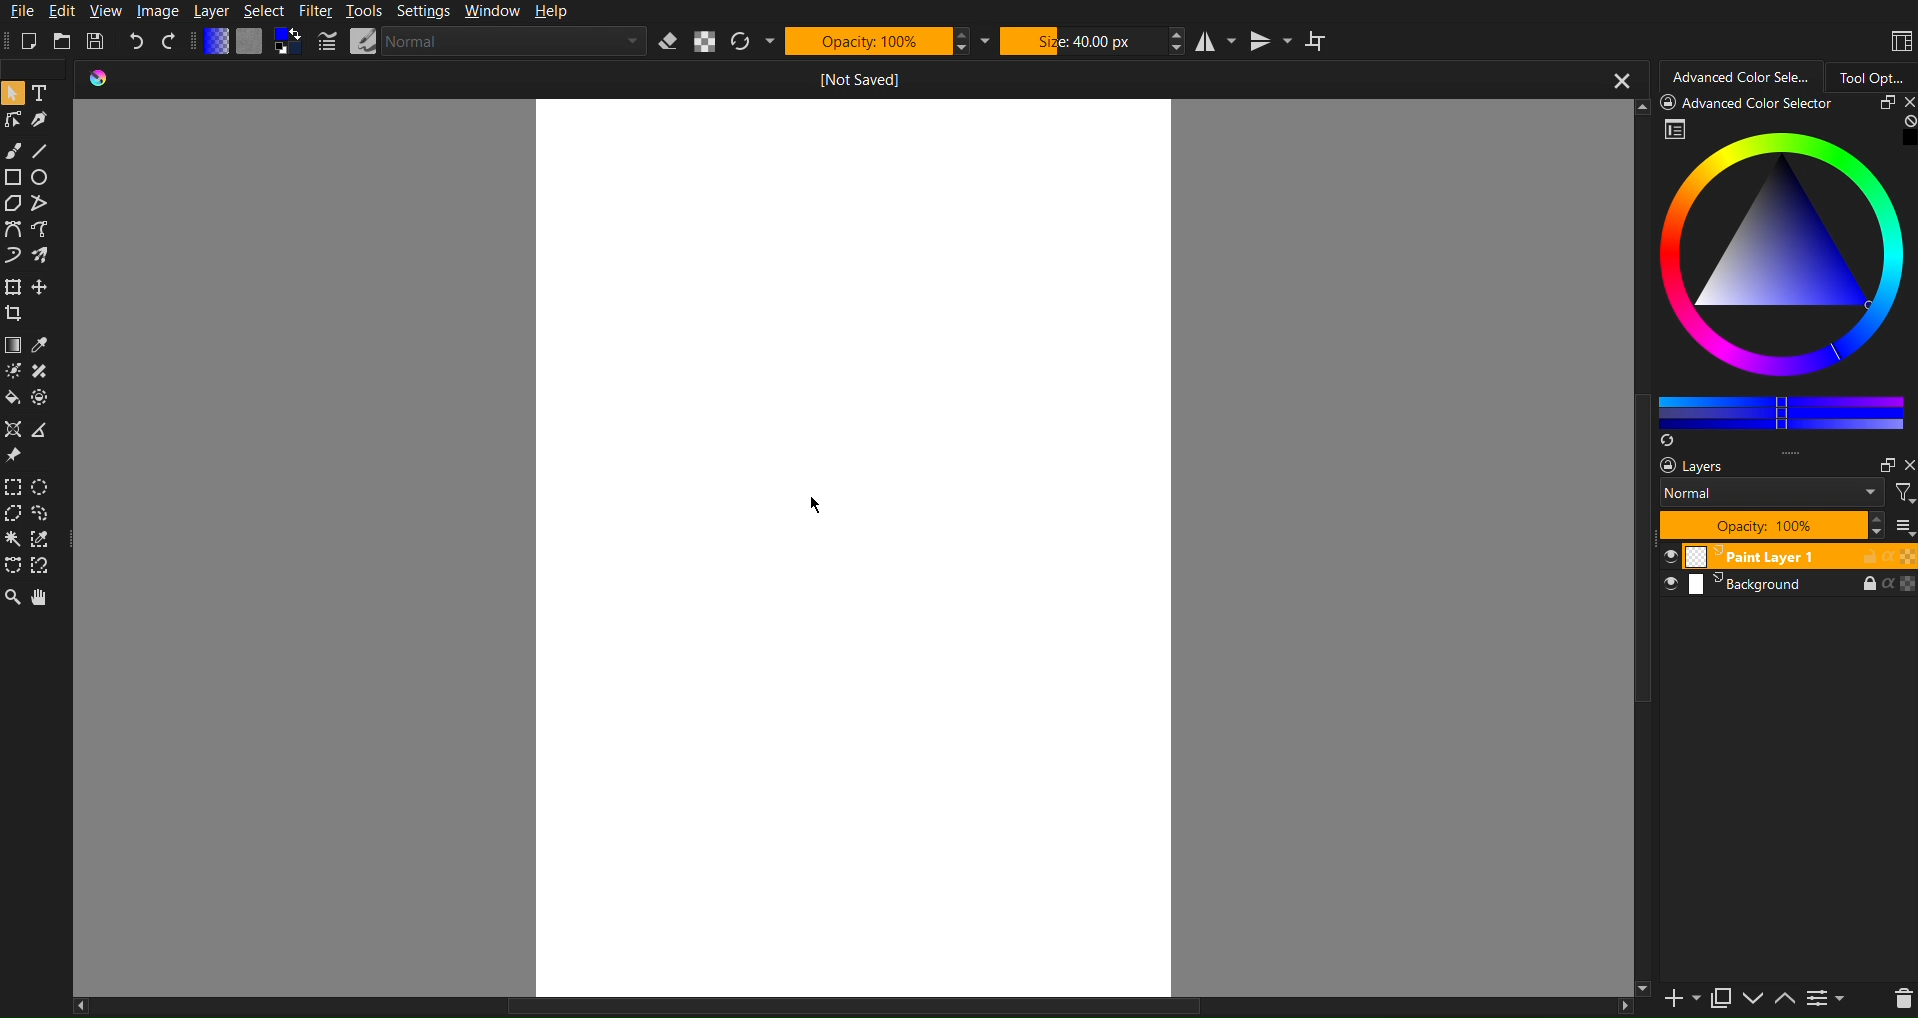 The height and width of the screenshot is (1018, 1918). I want to click on Advanced Color Selector, so click(1741, 74).